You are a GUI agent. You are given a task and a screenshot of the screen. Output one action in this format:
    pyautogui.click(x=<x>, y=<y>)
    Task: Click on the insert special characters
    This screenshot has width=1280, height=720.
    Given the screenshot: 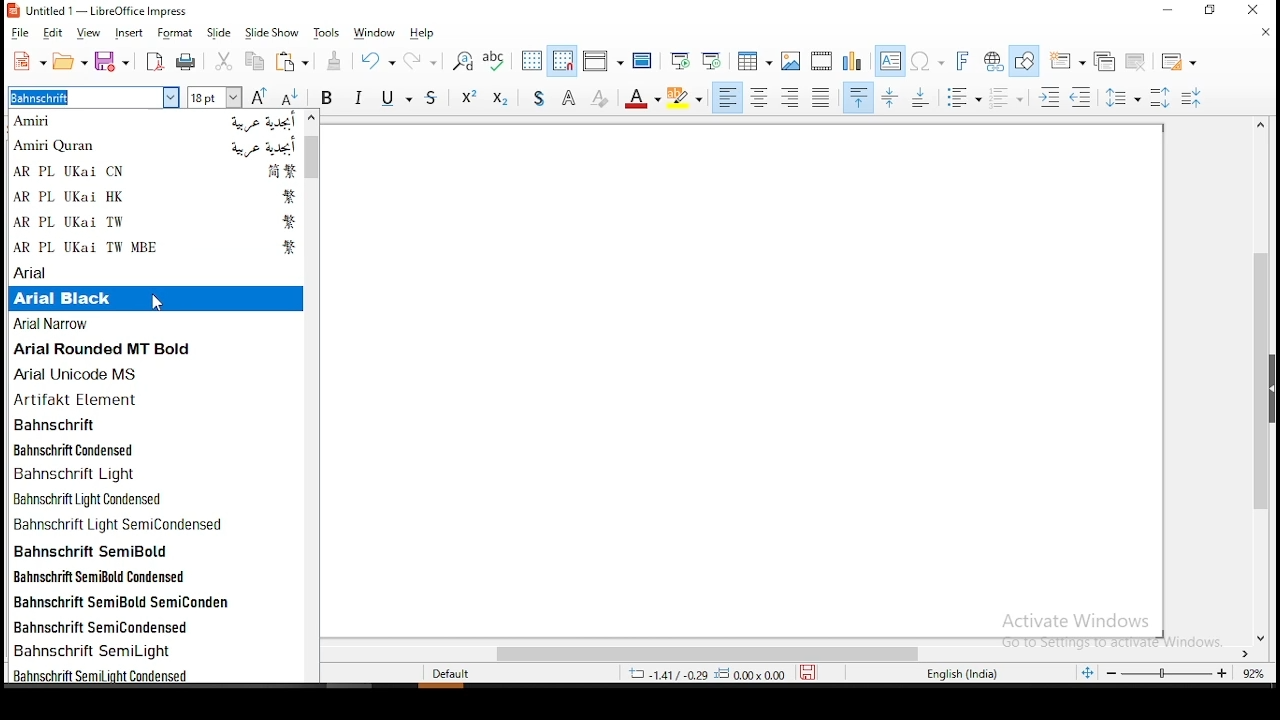 What is the action you would take?
    pyautogui.click(x=930, y=60)
    